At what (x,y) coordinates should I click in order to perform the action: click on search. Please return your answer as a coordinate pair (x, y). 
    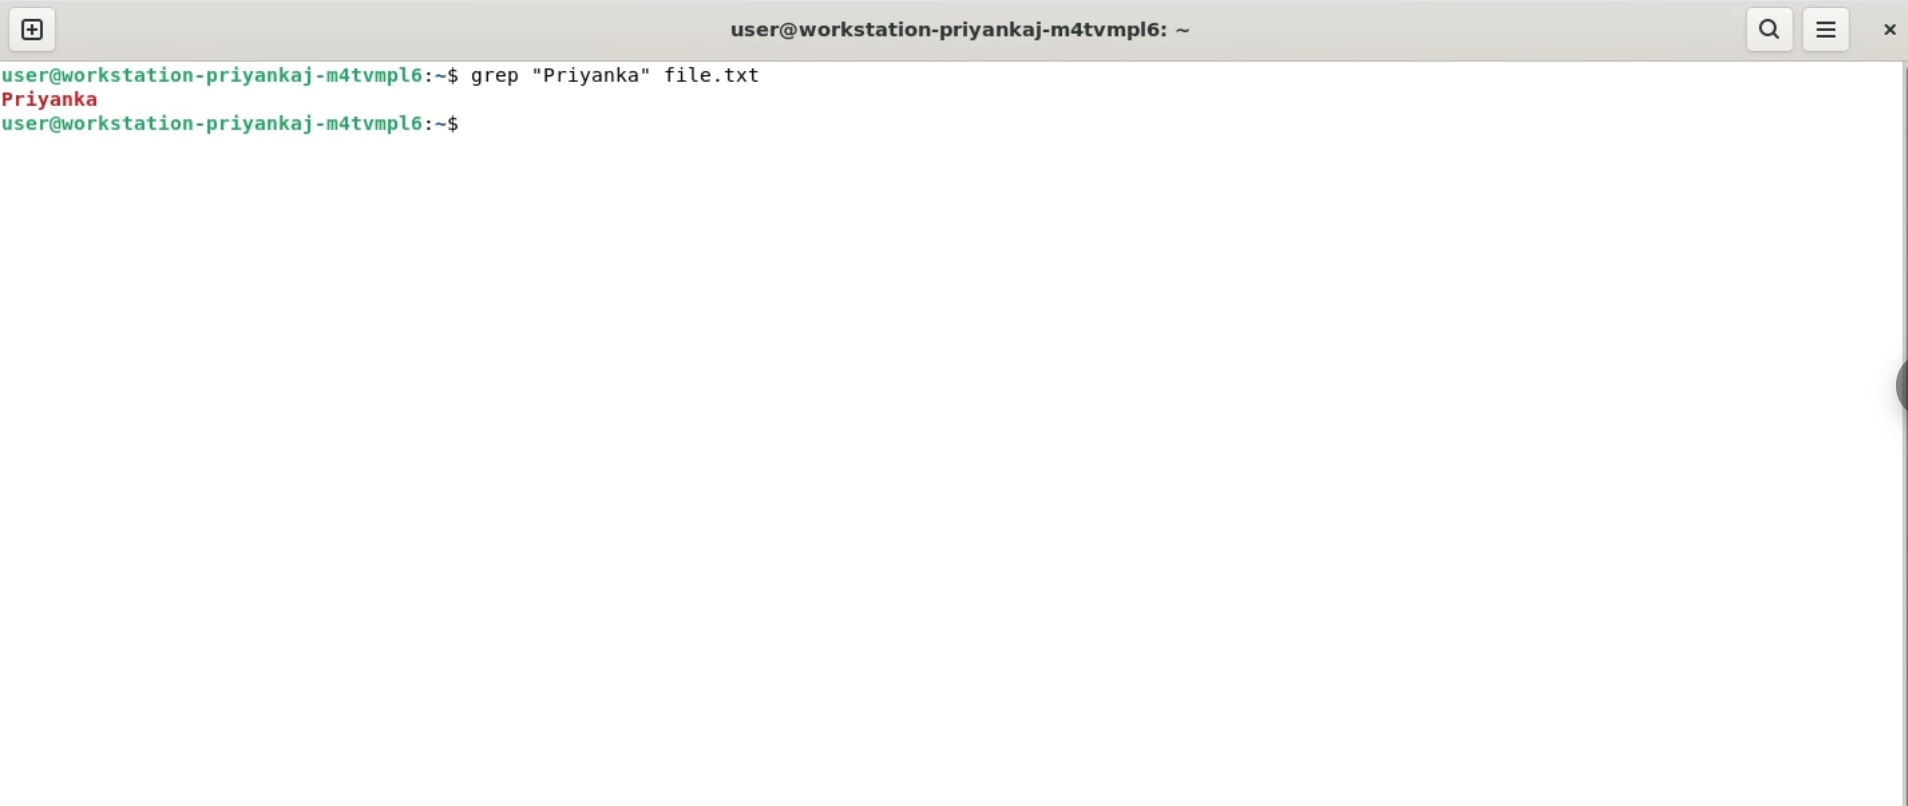
    Looking at the image, I should click on (1772, 29).